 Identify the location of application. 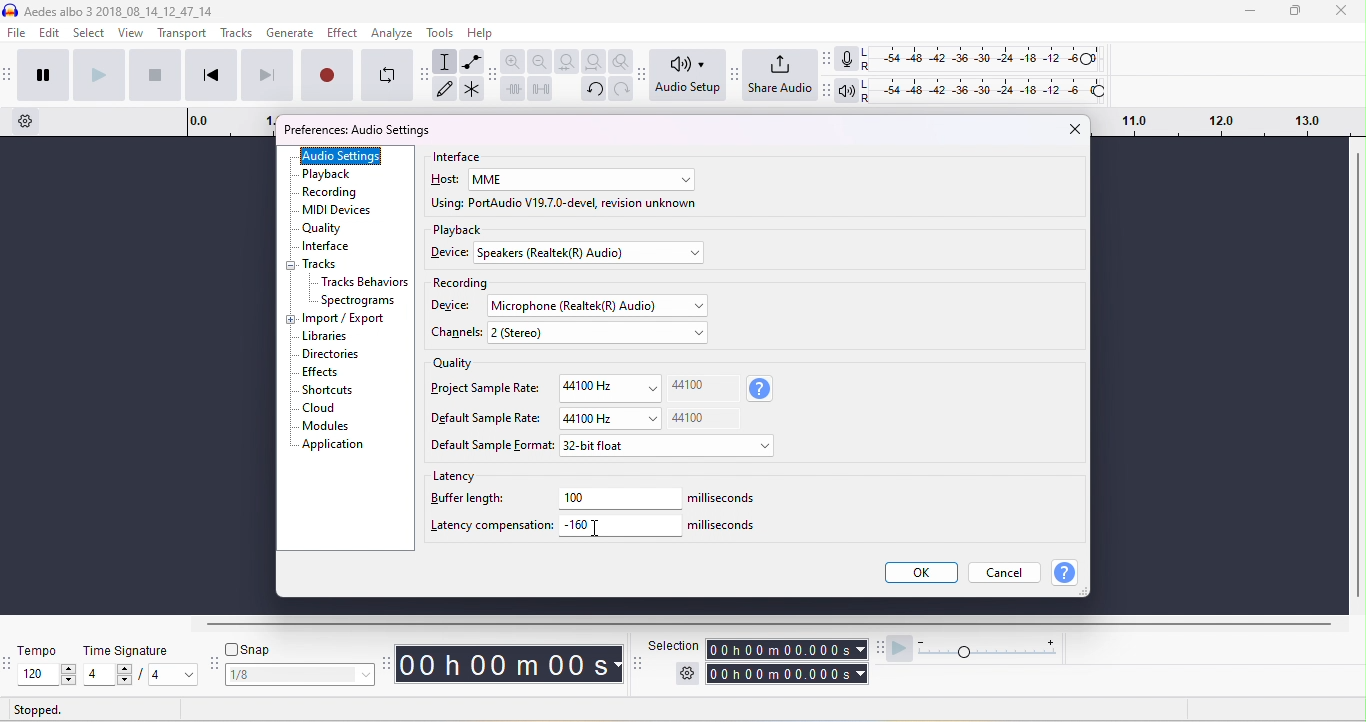
(333, 444).